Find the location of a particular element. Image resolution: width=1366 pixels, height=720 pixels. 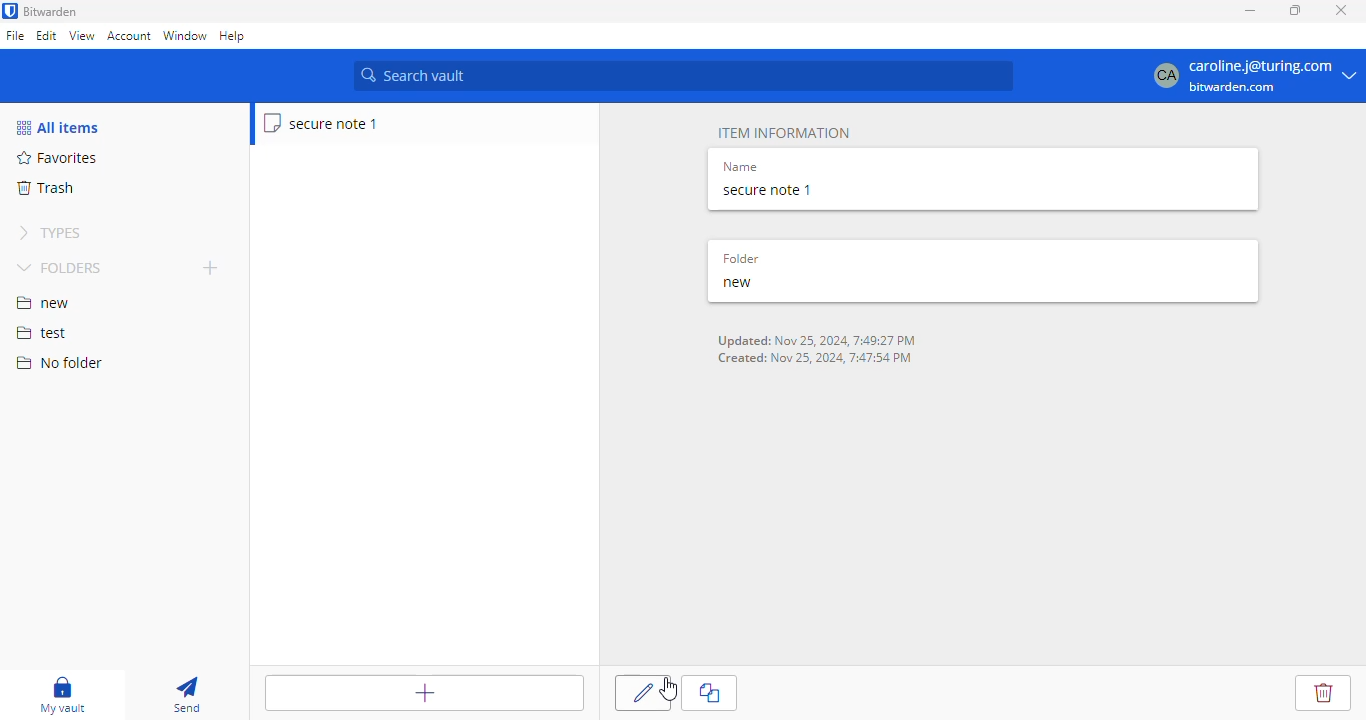

logo is located at coordinates (10, 11).